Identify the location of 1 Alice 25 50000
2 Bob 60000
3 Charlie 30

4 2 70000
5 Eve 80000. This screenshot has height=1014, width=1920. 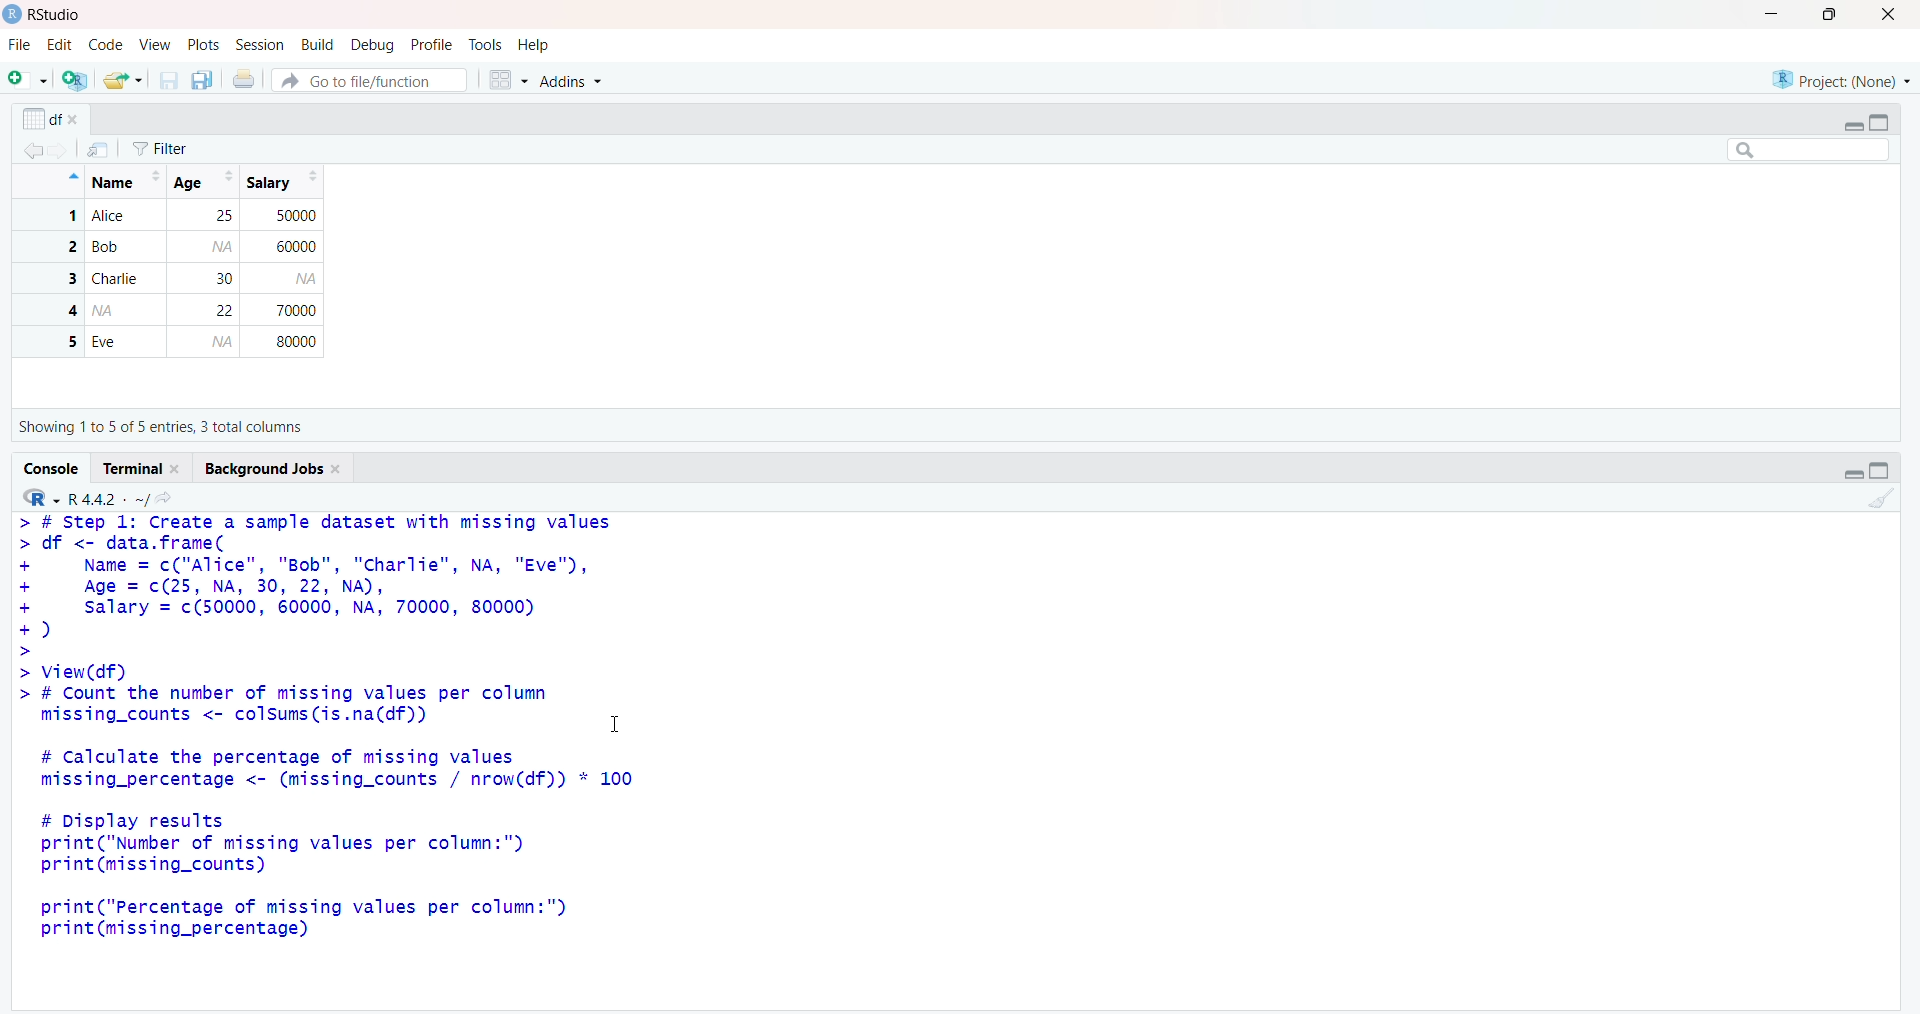
(171, 281).